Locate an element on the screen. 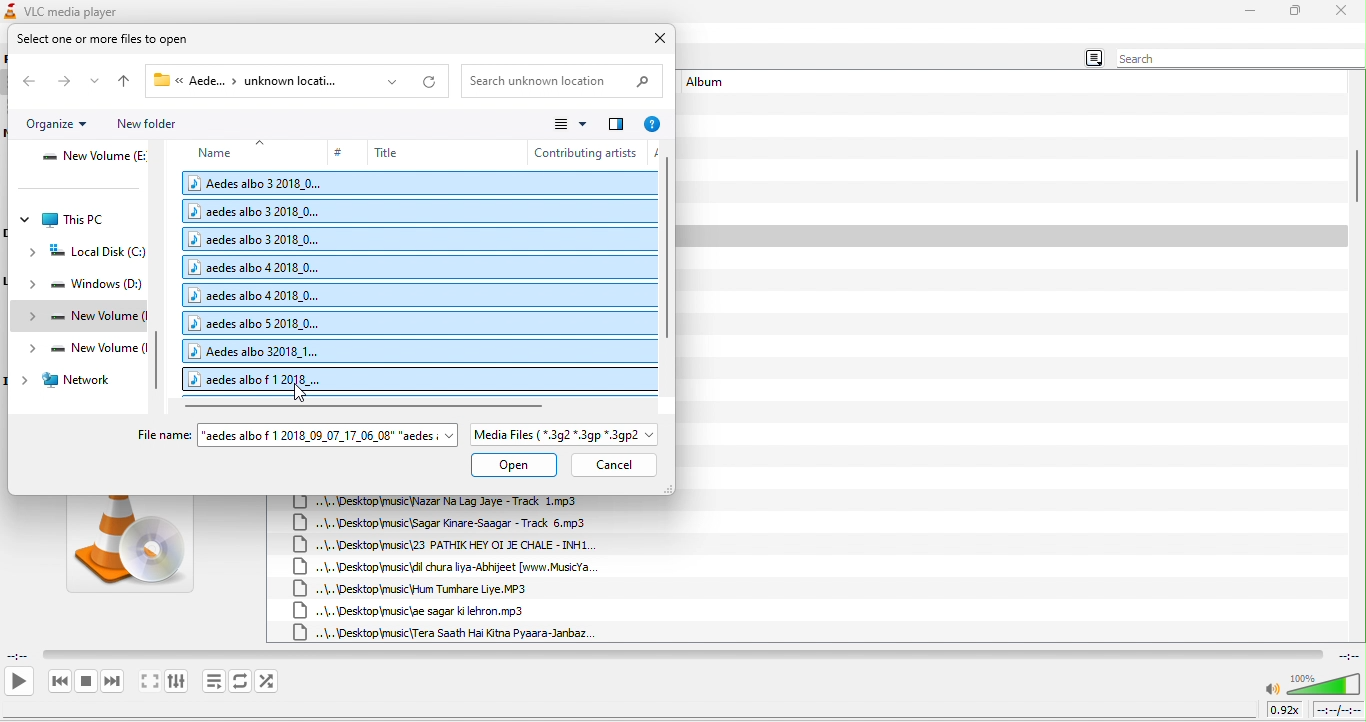  view is located at coordinates (567, 124).